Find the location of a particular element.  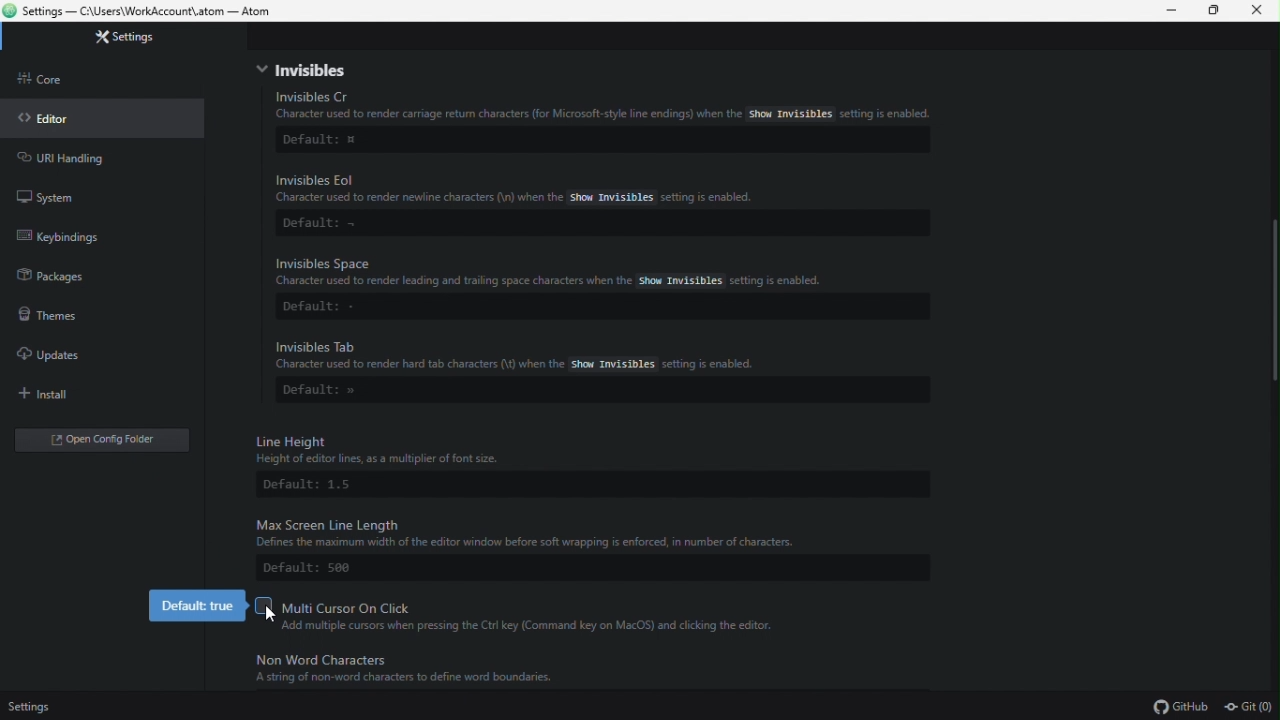

Max Screen Line Length
Defines the maximum width of the editor window before soft wrapping is enforced, in number of characters. is located at coordinates (562, 532).